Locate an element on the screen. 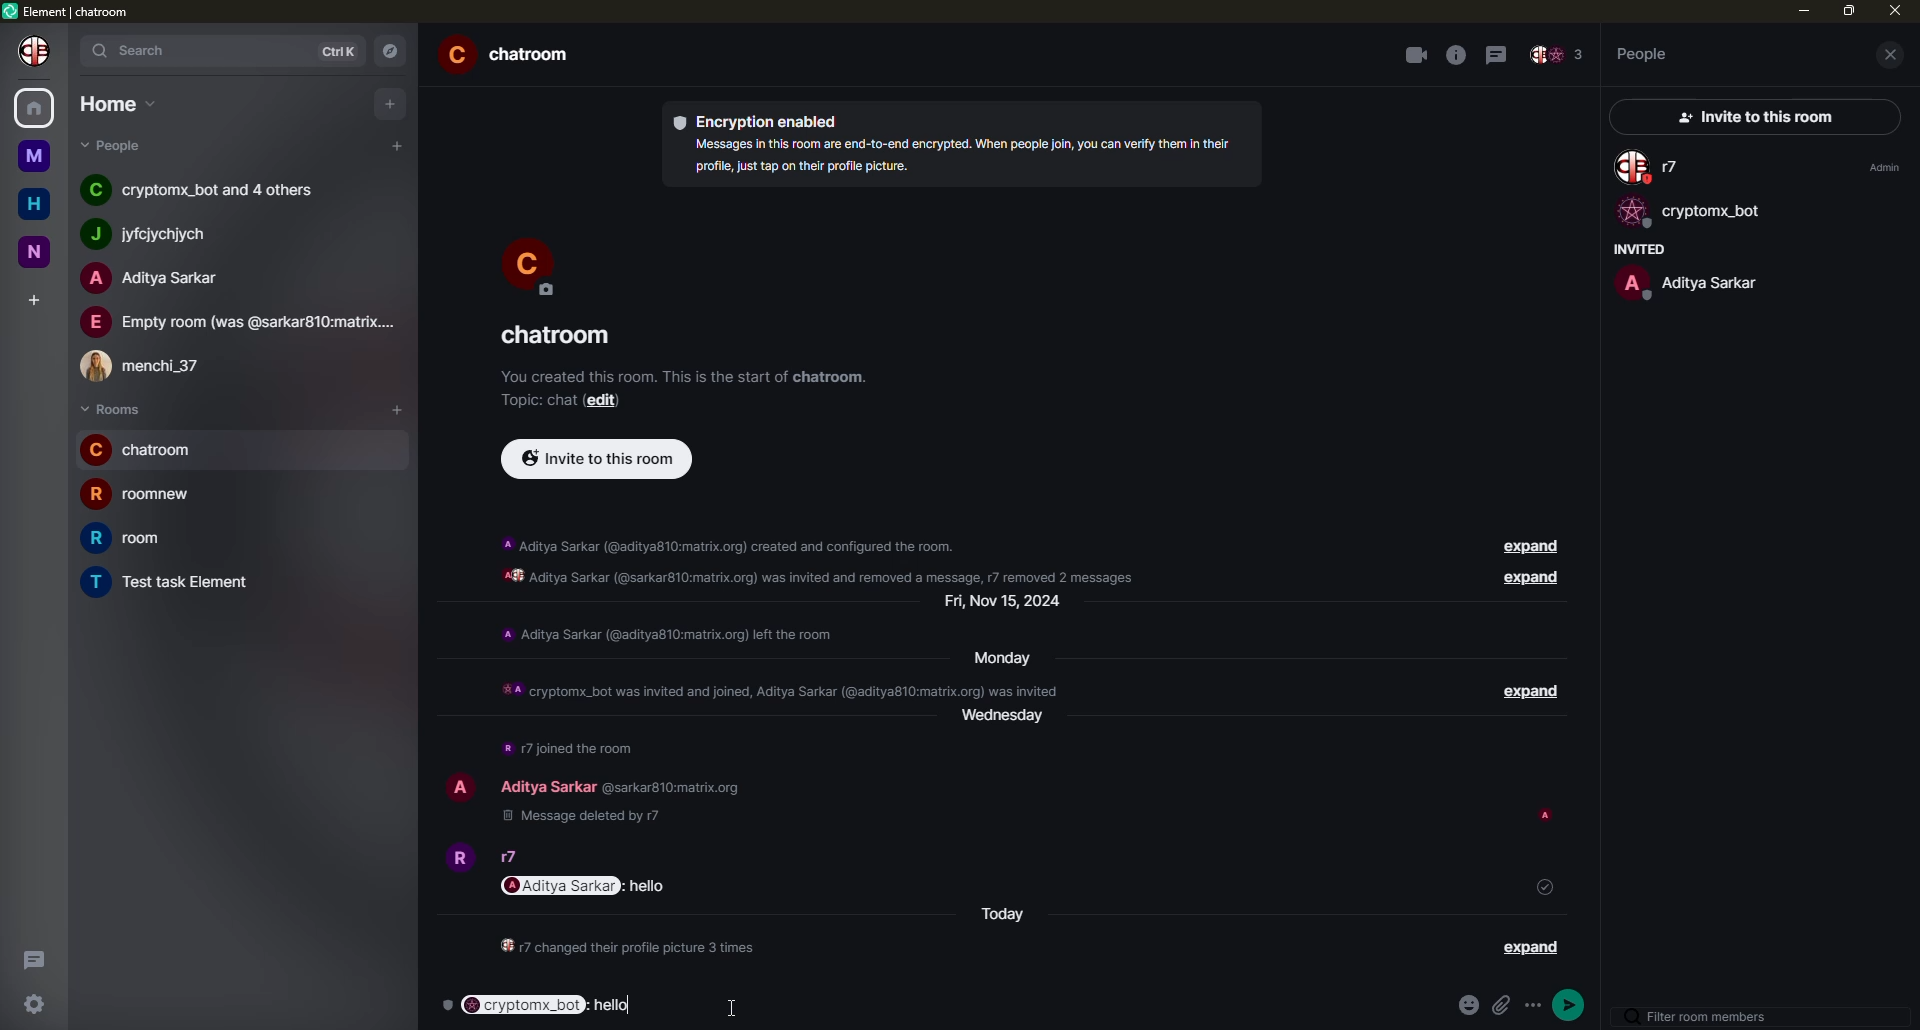 The width and height of the screenshot is (1920, 1030). settings is located at coordinates (36, 1002).